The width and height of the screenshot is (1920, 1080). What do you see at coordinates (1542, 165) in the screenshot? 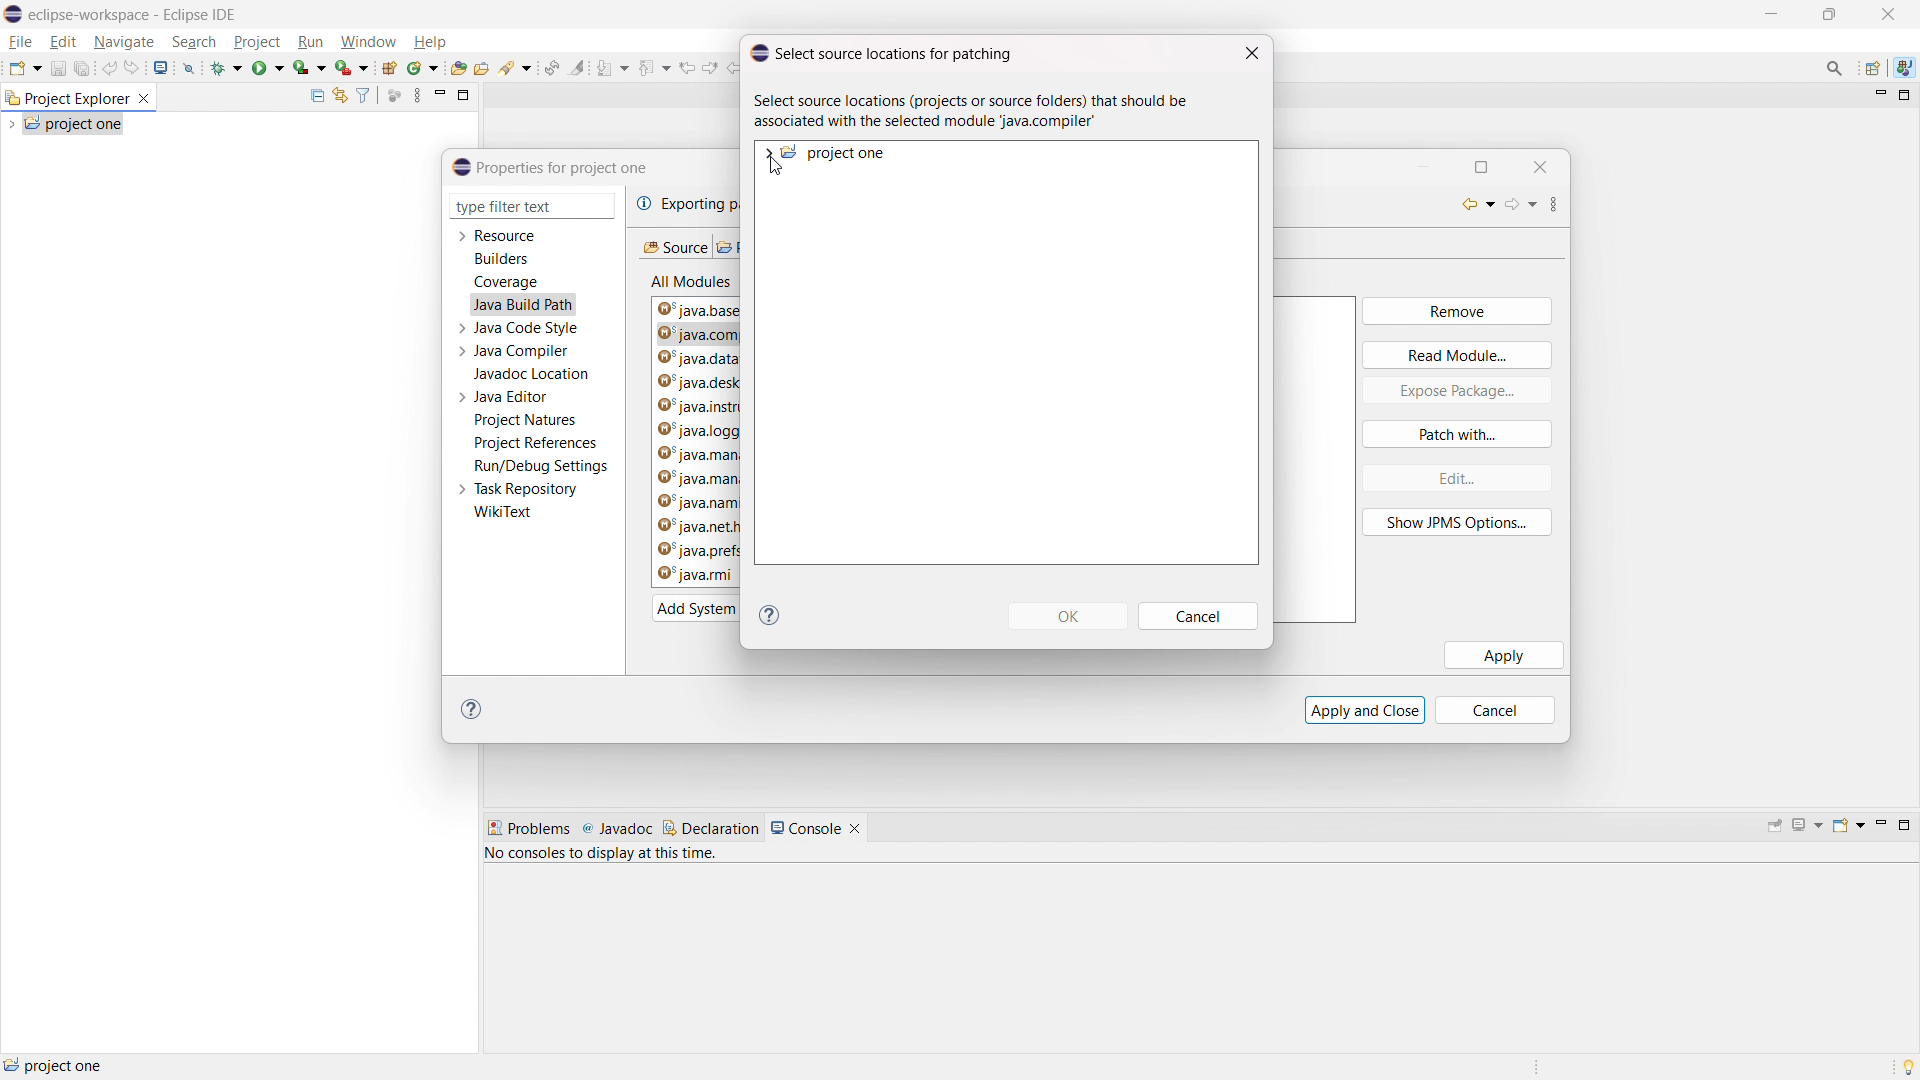
I see `close` at bounding box center [1542, 165].